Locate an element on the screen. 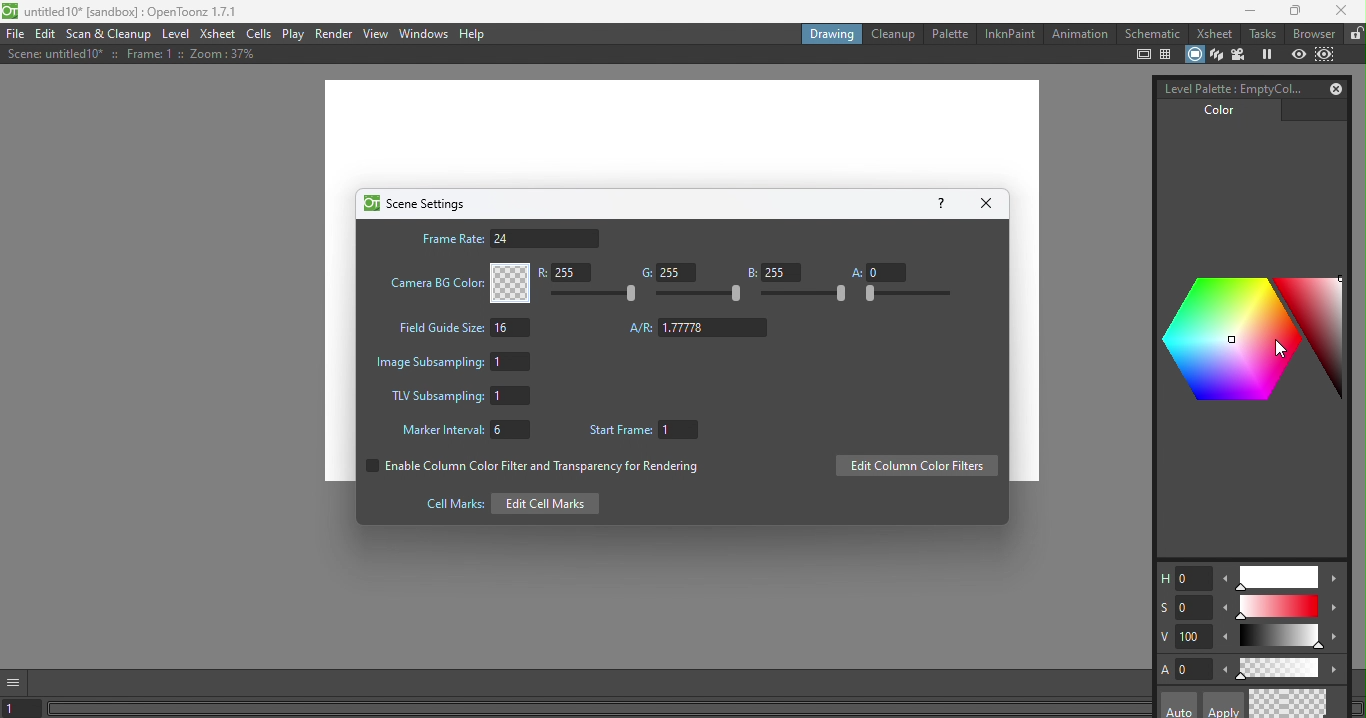  R is located at coordinates (569, 274).